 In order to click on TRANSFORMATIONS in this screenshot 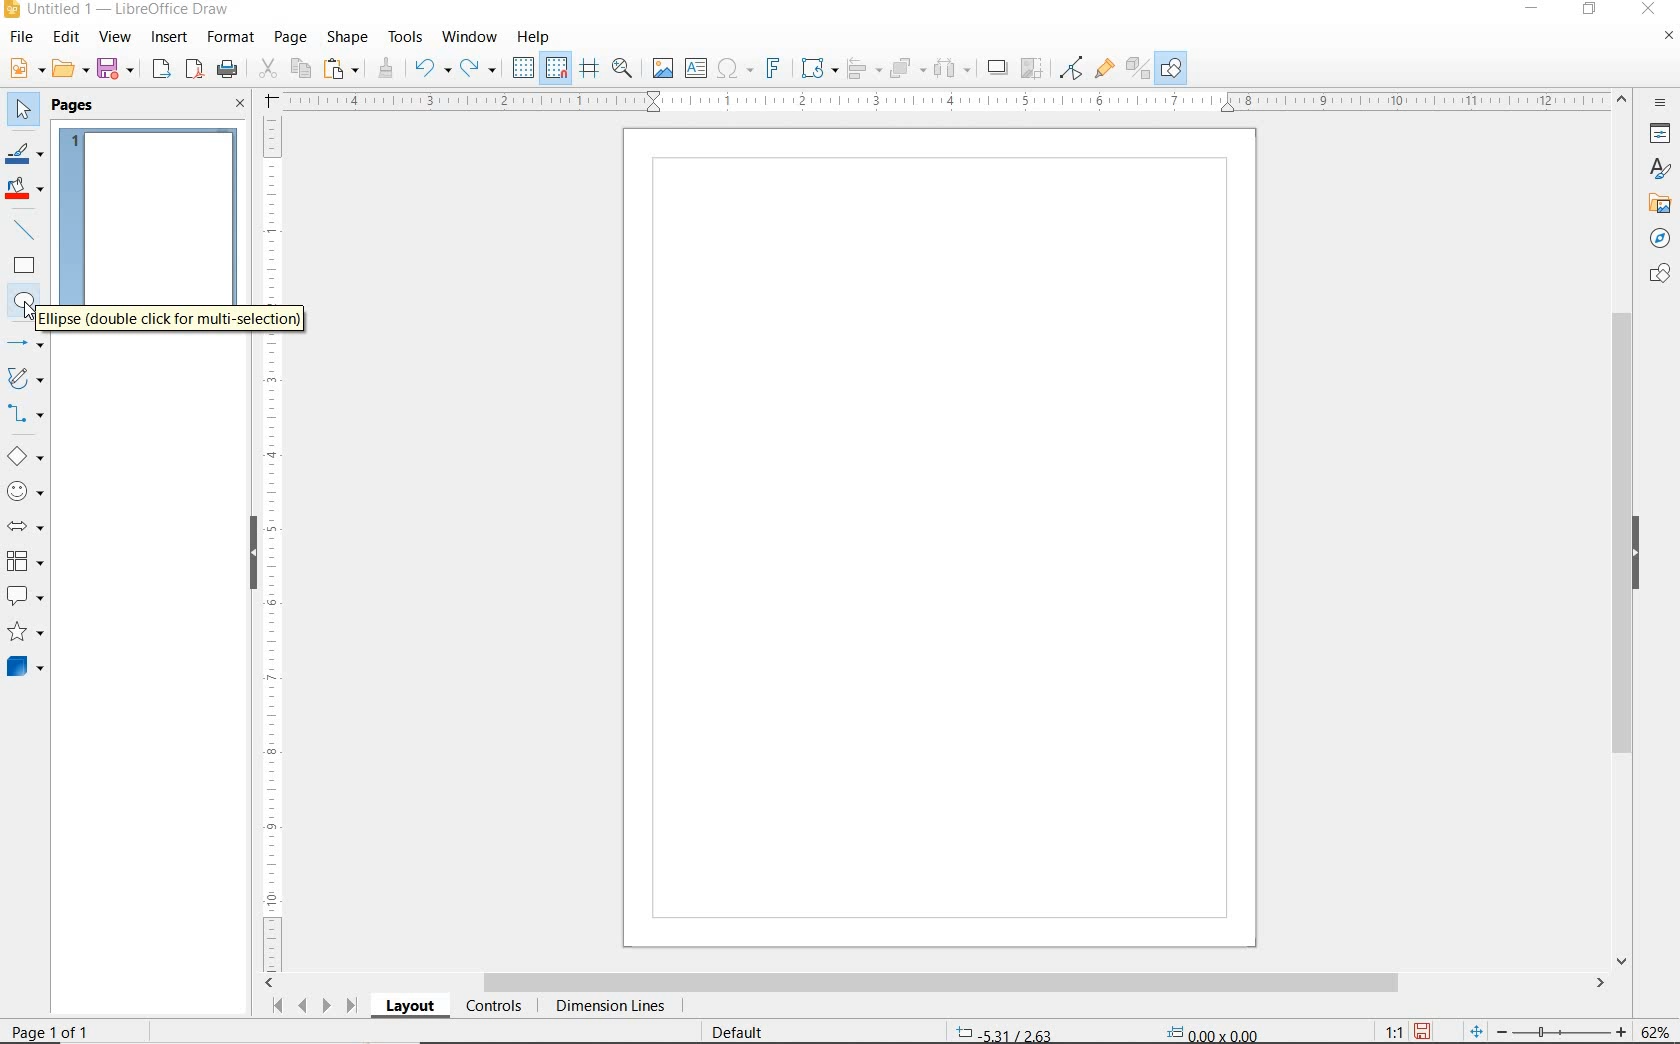, I will do `click(816, 68)`.